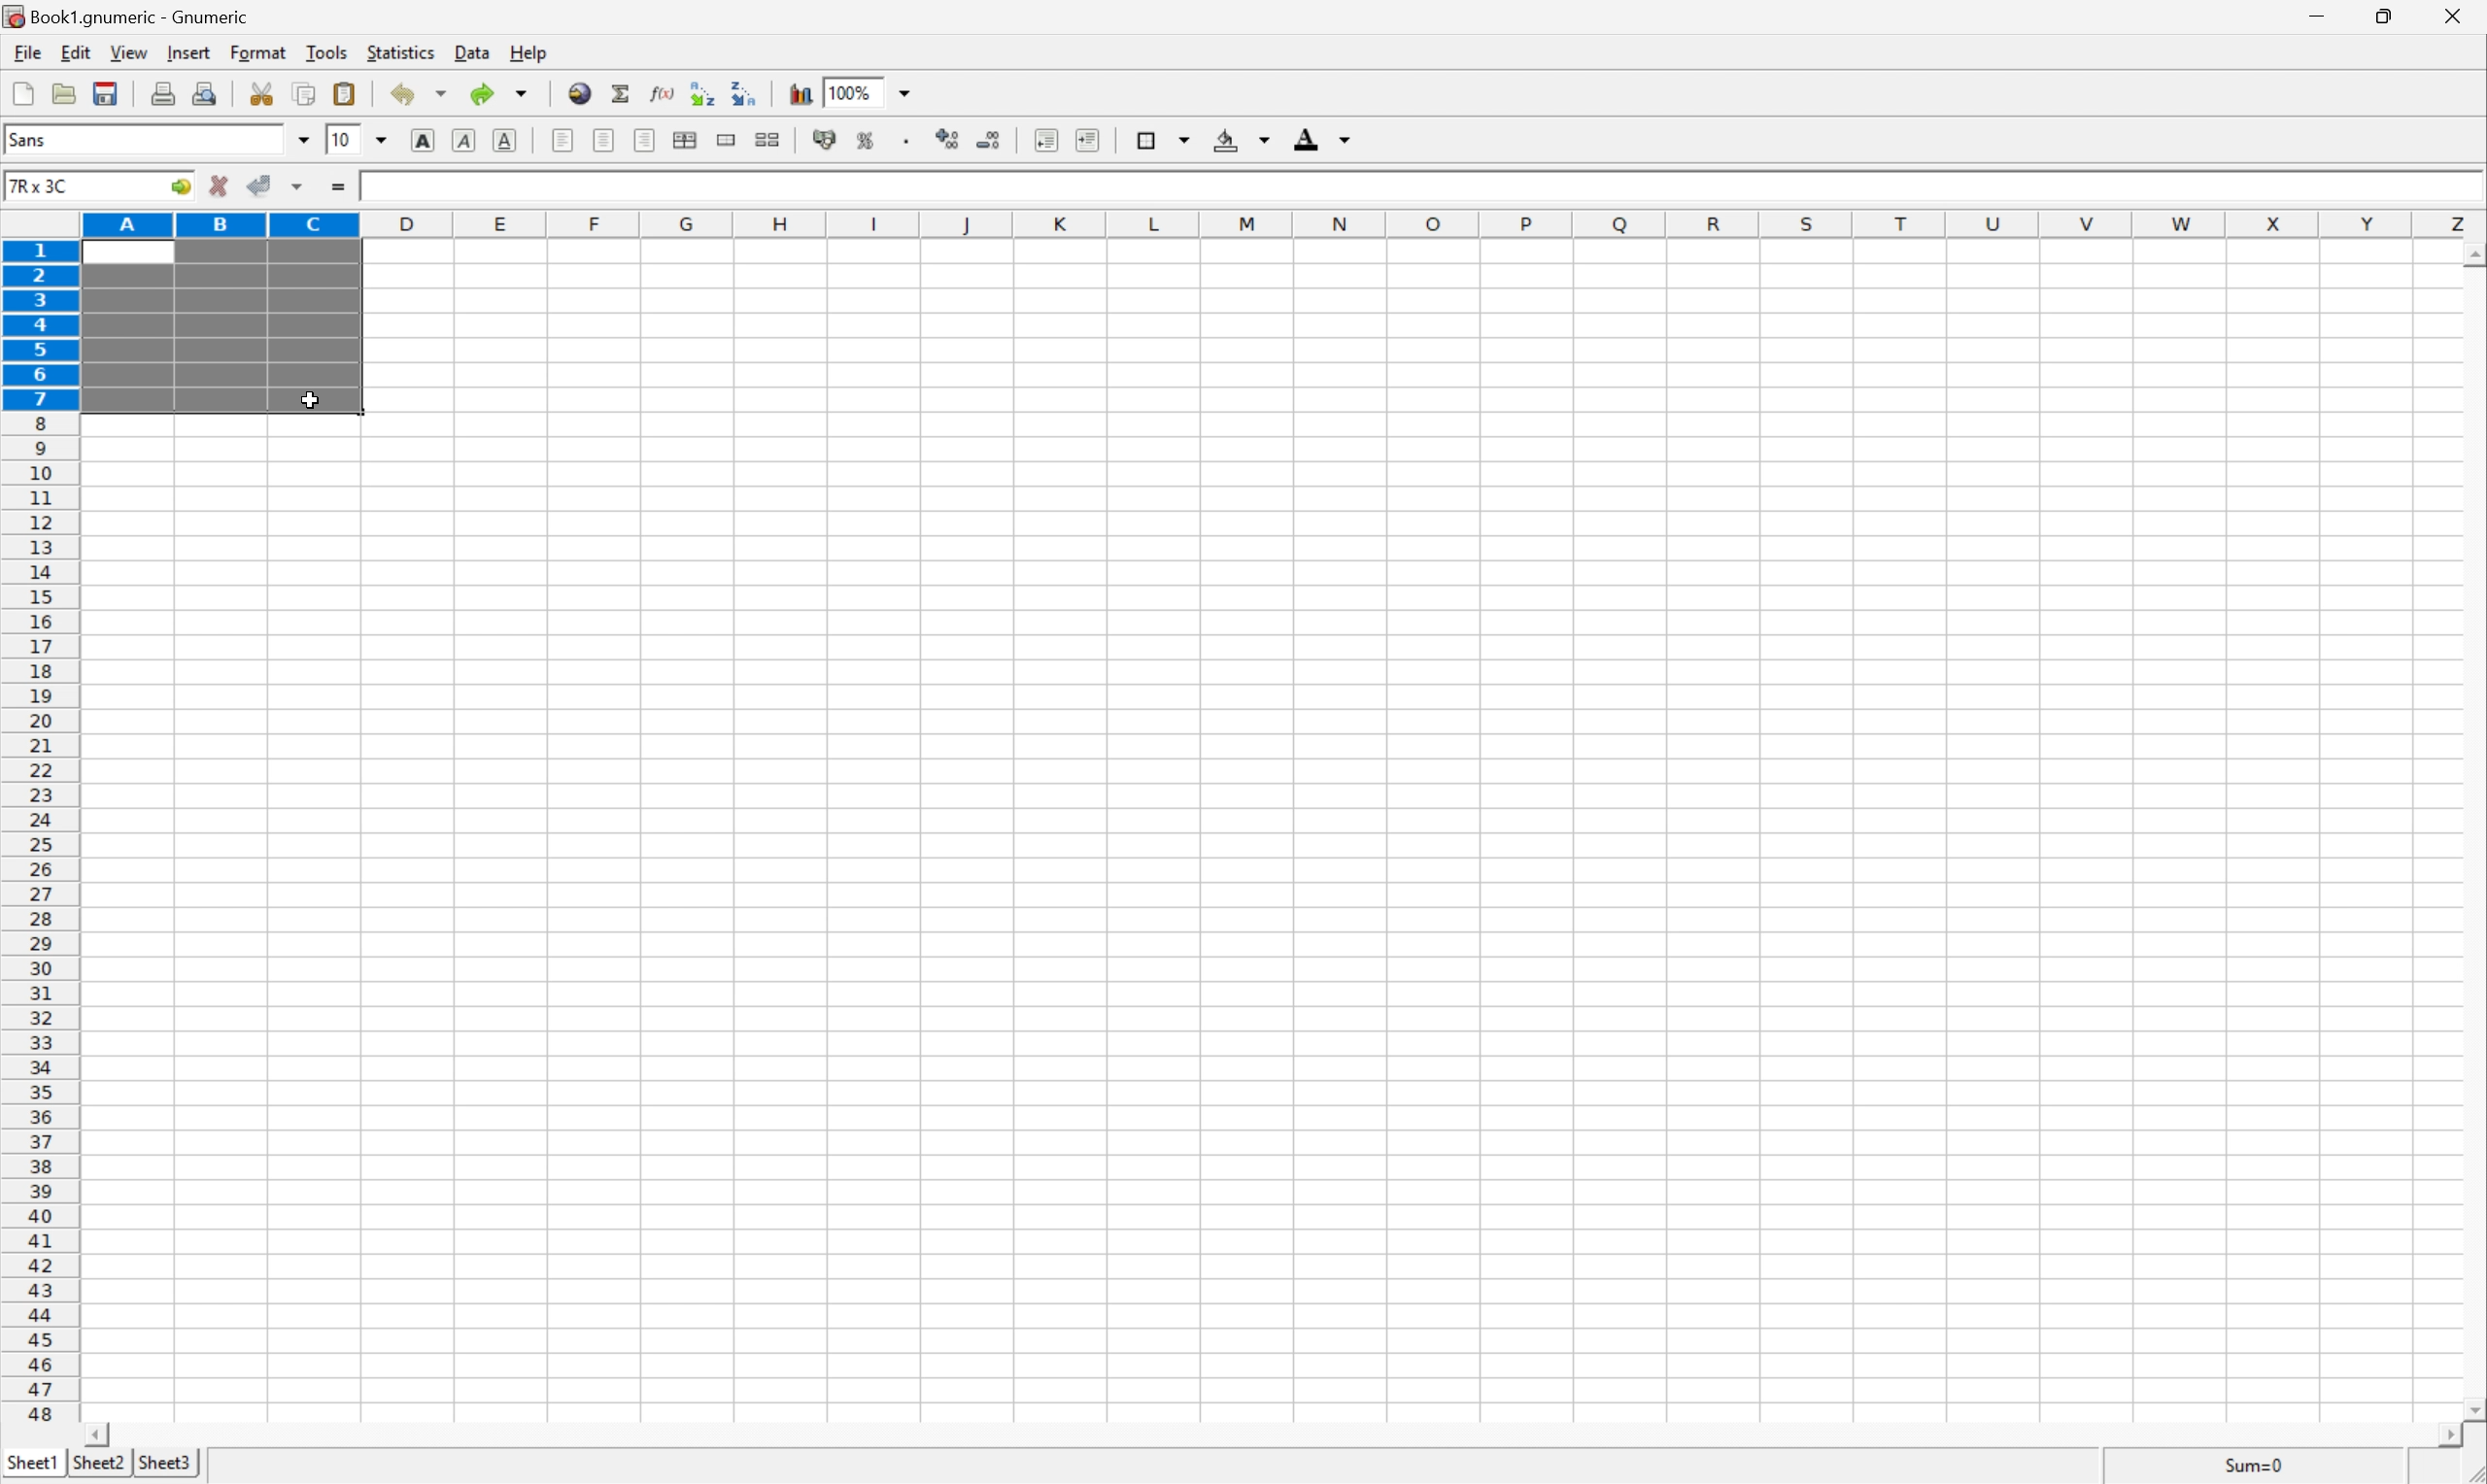 Image resolution: width=2487 pixels, height=1484 pixels. I want to click on accept changes across selection, so click(297, 187).